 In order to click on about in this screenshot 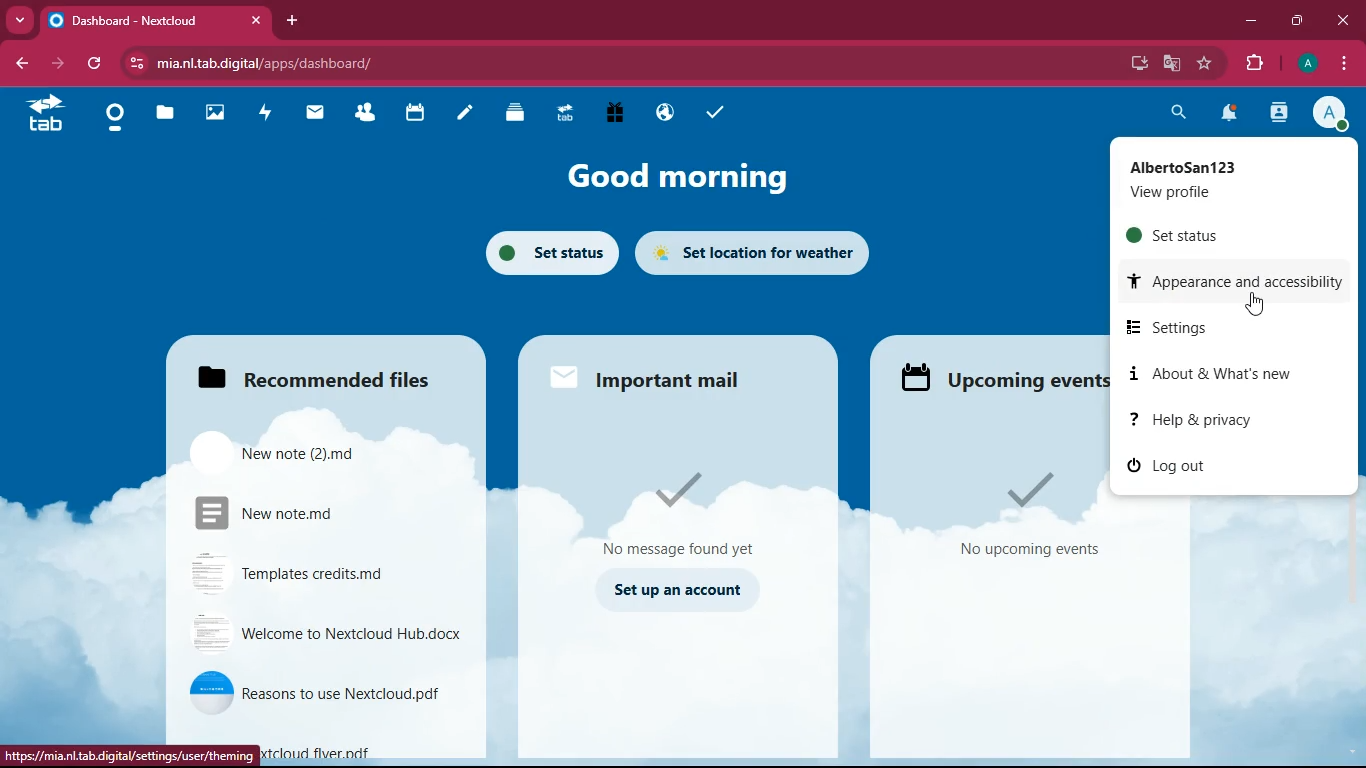, I will do `click(1214, 373)`.